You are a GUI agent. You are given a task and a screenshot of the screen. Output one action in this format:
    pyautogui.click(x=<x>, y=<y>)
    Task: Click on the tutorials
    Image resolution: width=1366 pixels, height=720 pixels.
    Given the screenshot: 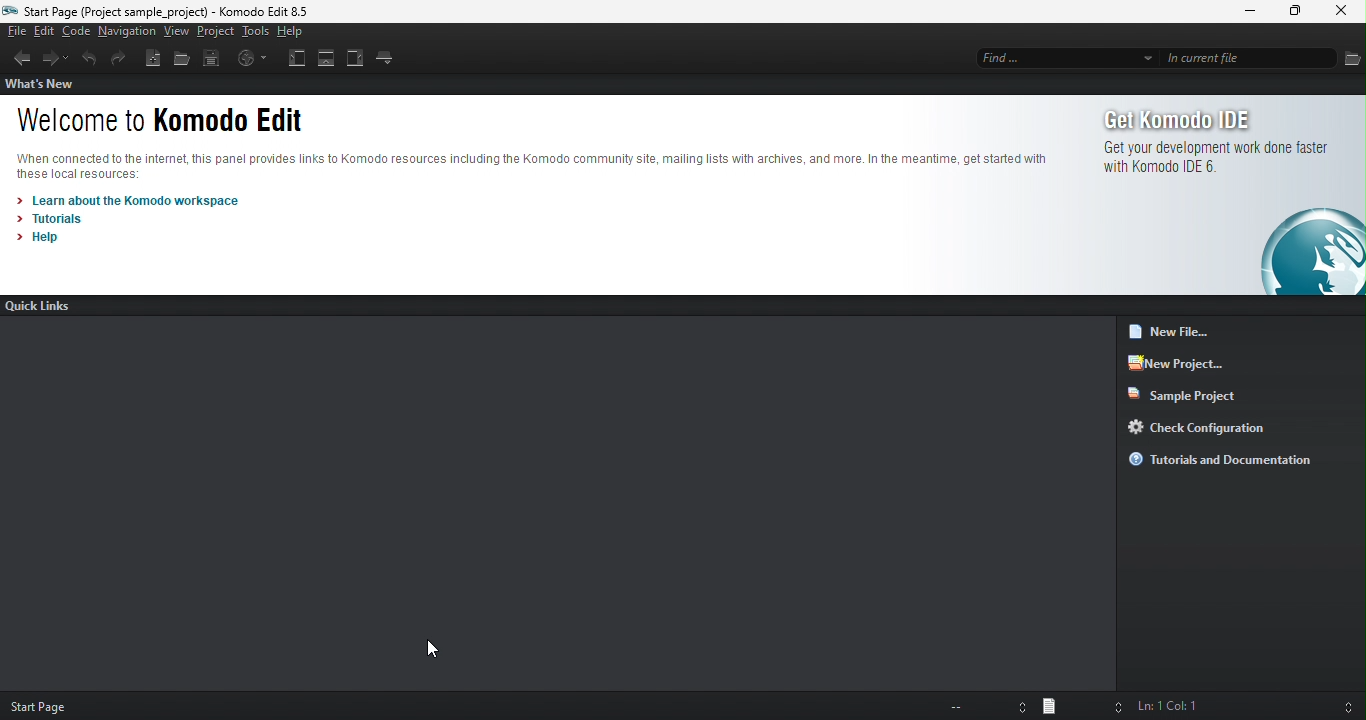 What is the action you would take?
    pyautogui.click(x=55, y=216)
    